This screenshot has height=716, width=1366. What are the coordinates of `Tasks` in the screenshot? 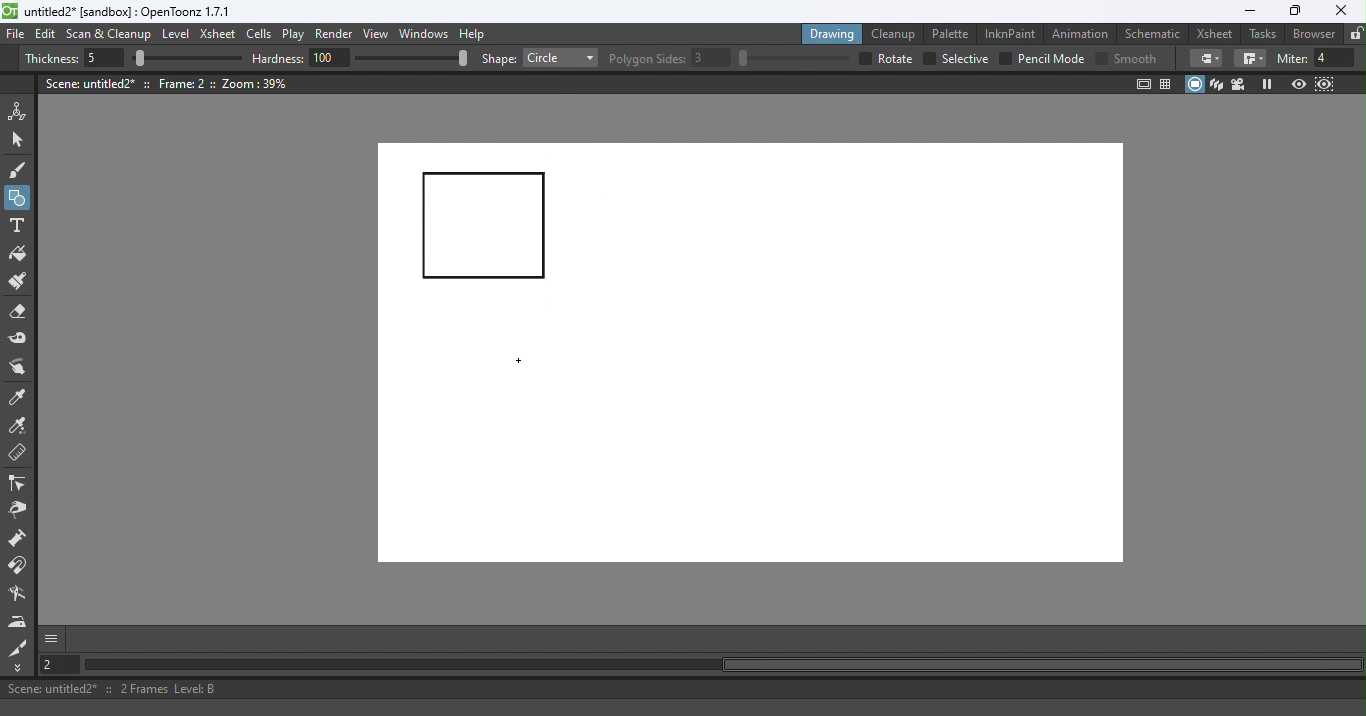 It's located at (1264, 34).